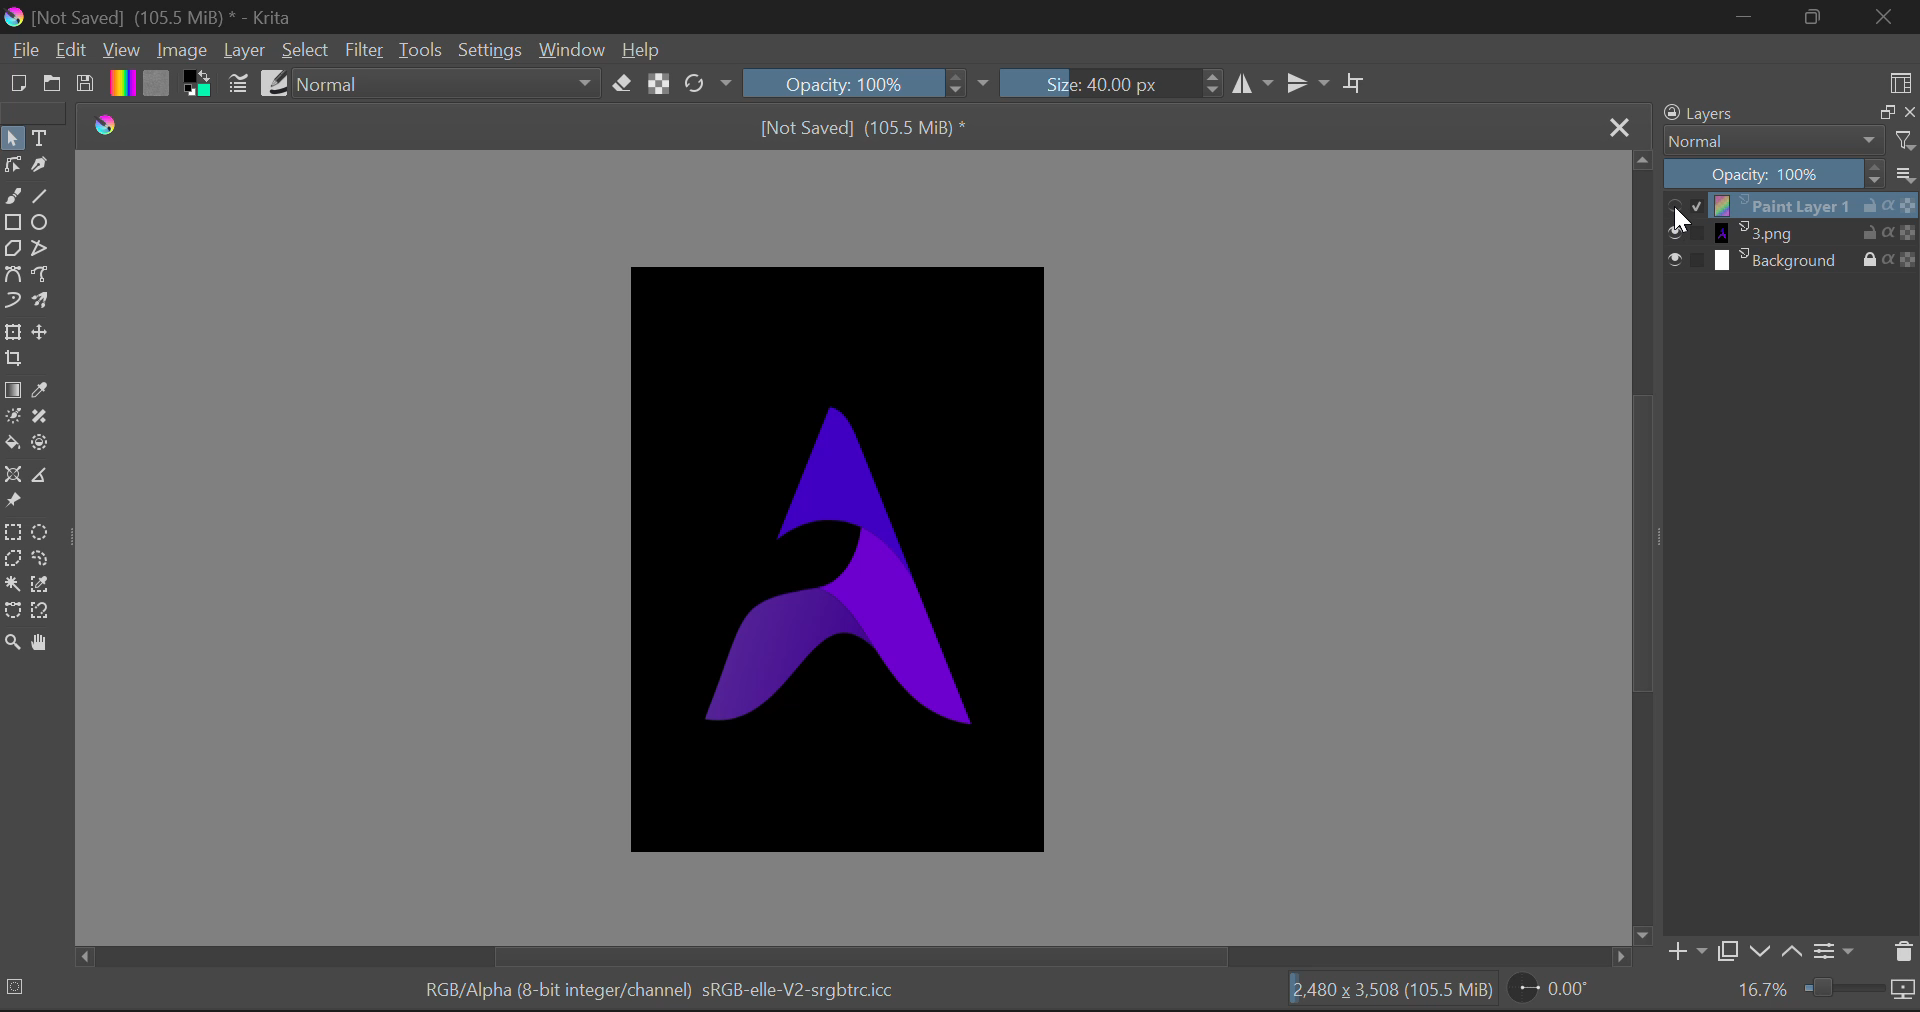  I want to click on Brush Settings, so click(240, 83).